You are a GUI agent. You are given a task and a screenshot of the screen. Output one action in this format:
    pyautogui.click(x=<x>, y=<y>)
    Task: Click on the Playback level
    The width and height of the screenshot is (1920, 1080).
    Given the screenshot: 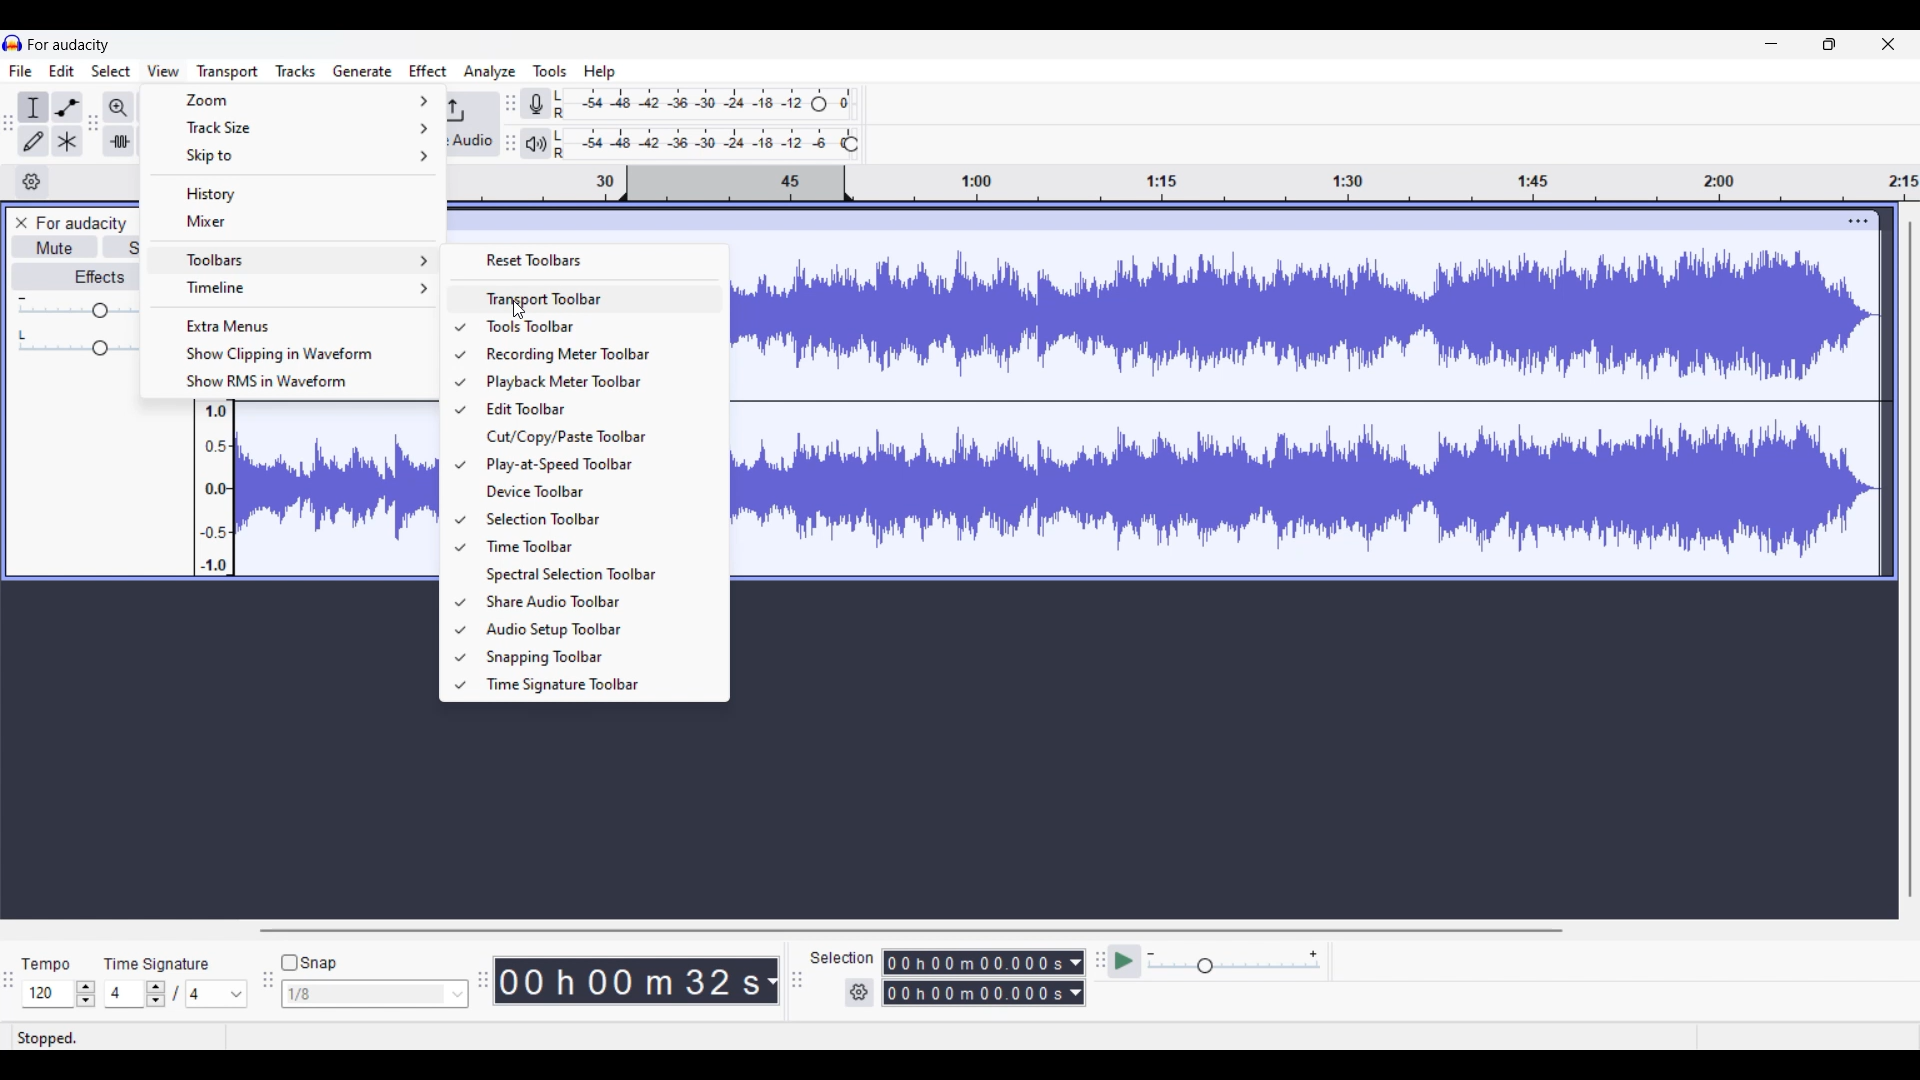 What is the action you would take?
    pyautogui.click(x=697, y=144)
    